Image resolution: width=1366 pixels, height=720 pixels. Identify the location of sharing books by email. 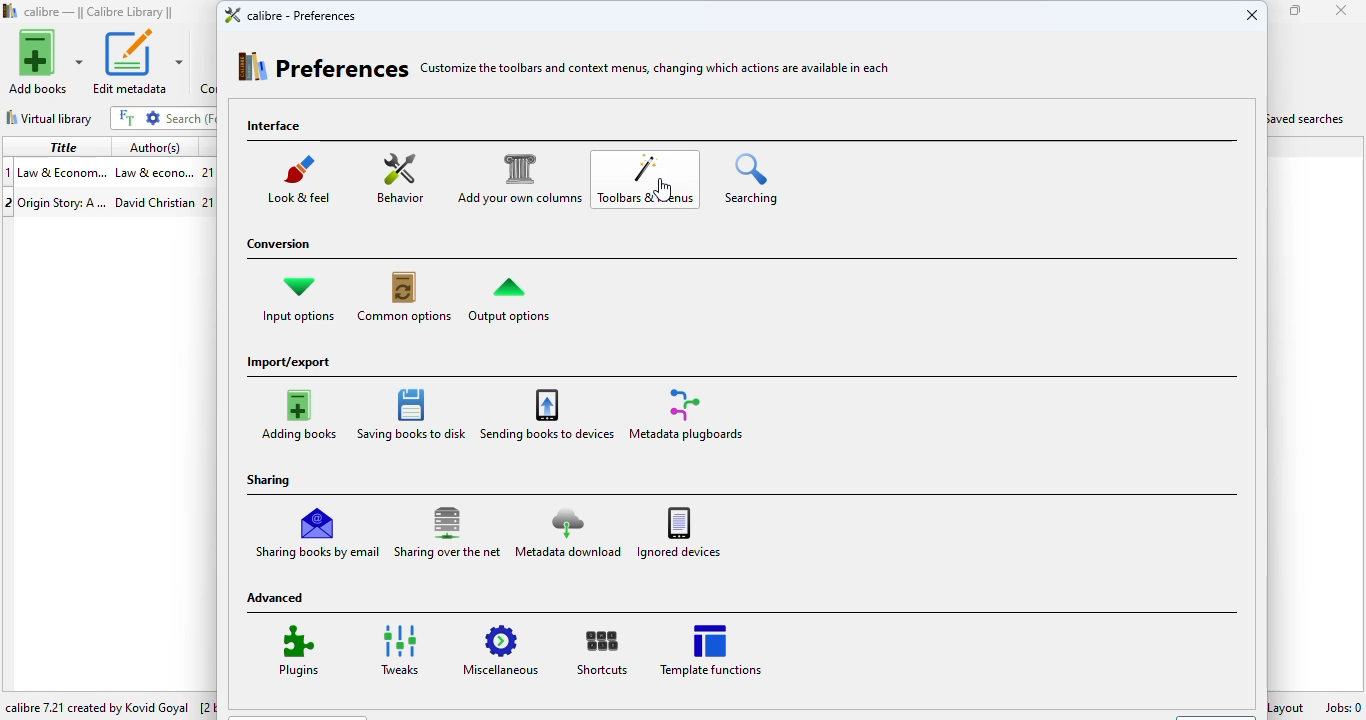
(319, 530).